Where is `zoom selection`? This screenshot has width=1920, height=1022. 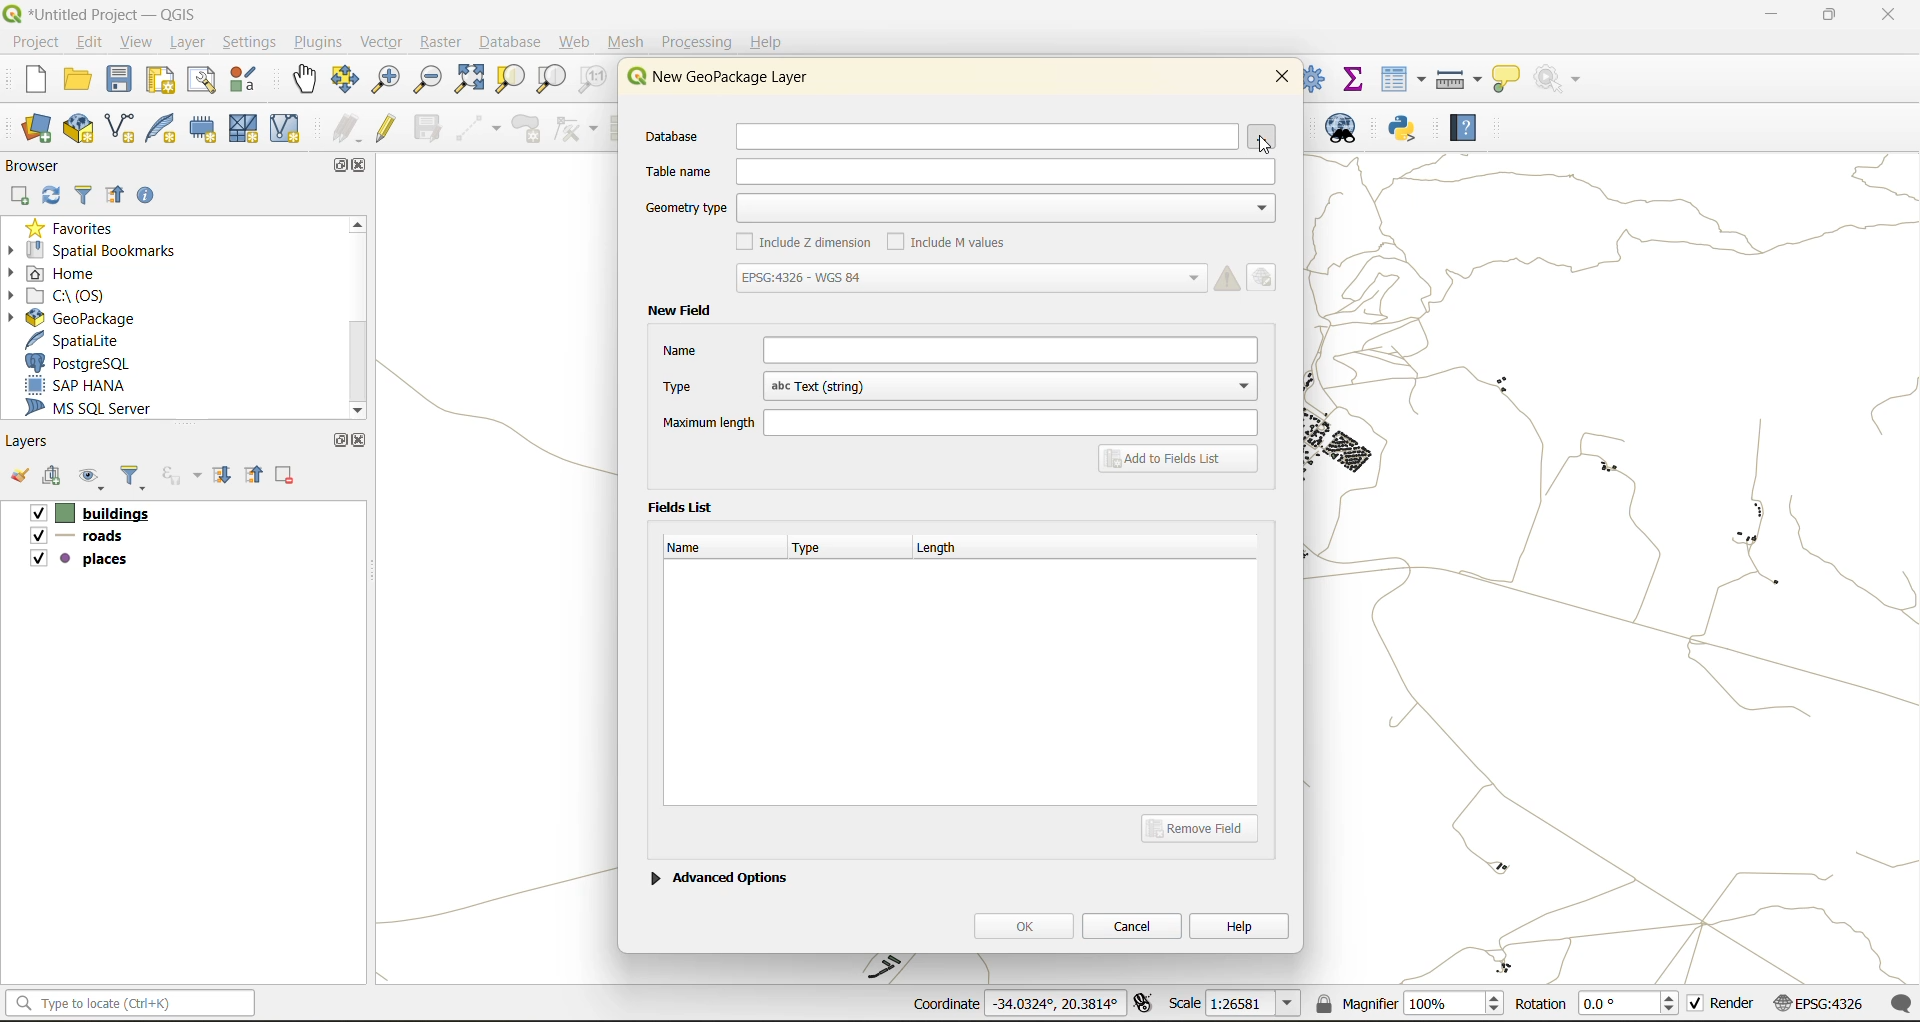 zoom selection is located at coordinates (513, 79).